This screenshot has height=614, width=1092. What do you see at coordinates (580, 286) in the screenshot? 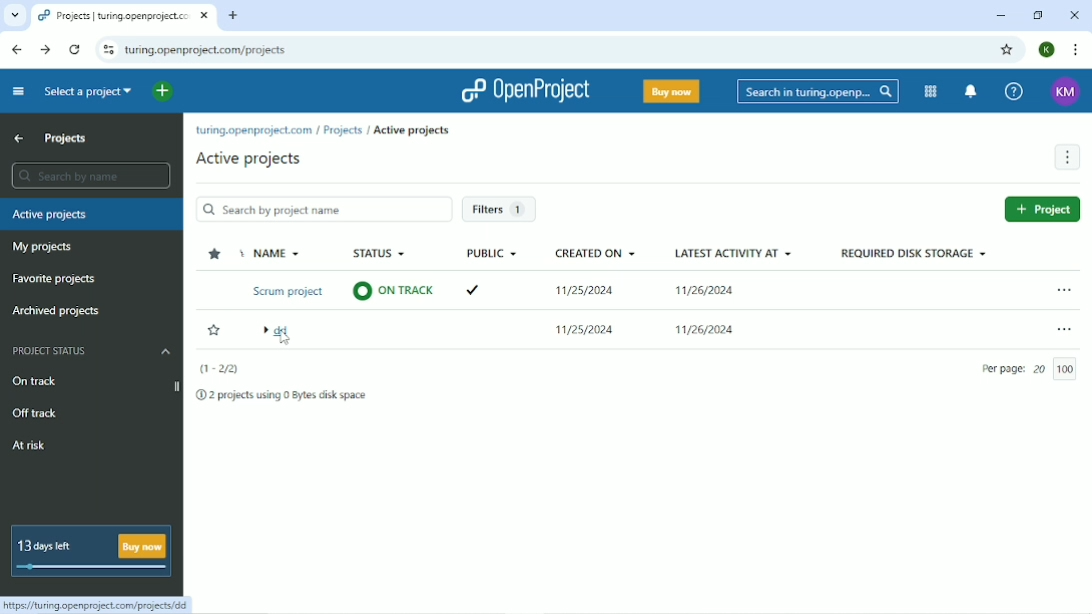
I see `11/25/2024` at bounding box center [580, 286].